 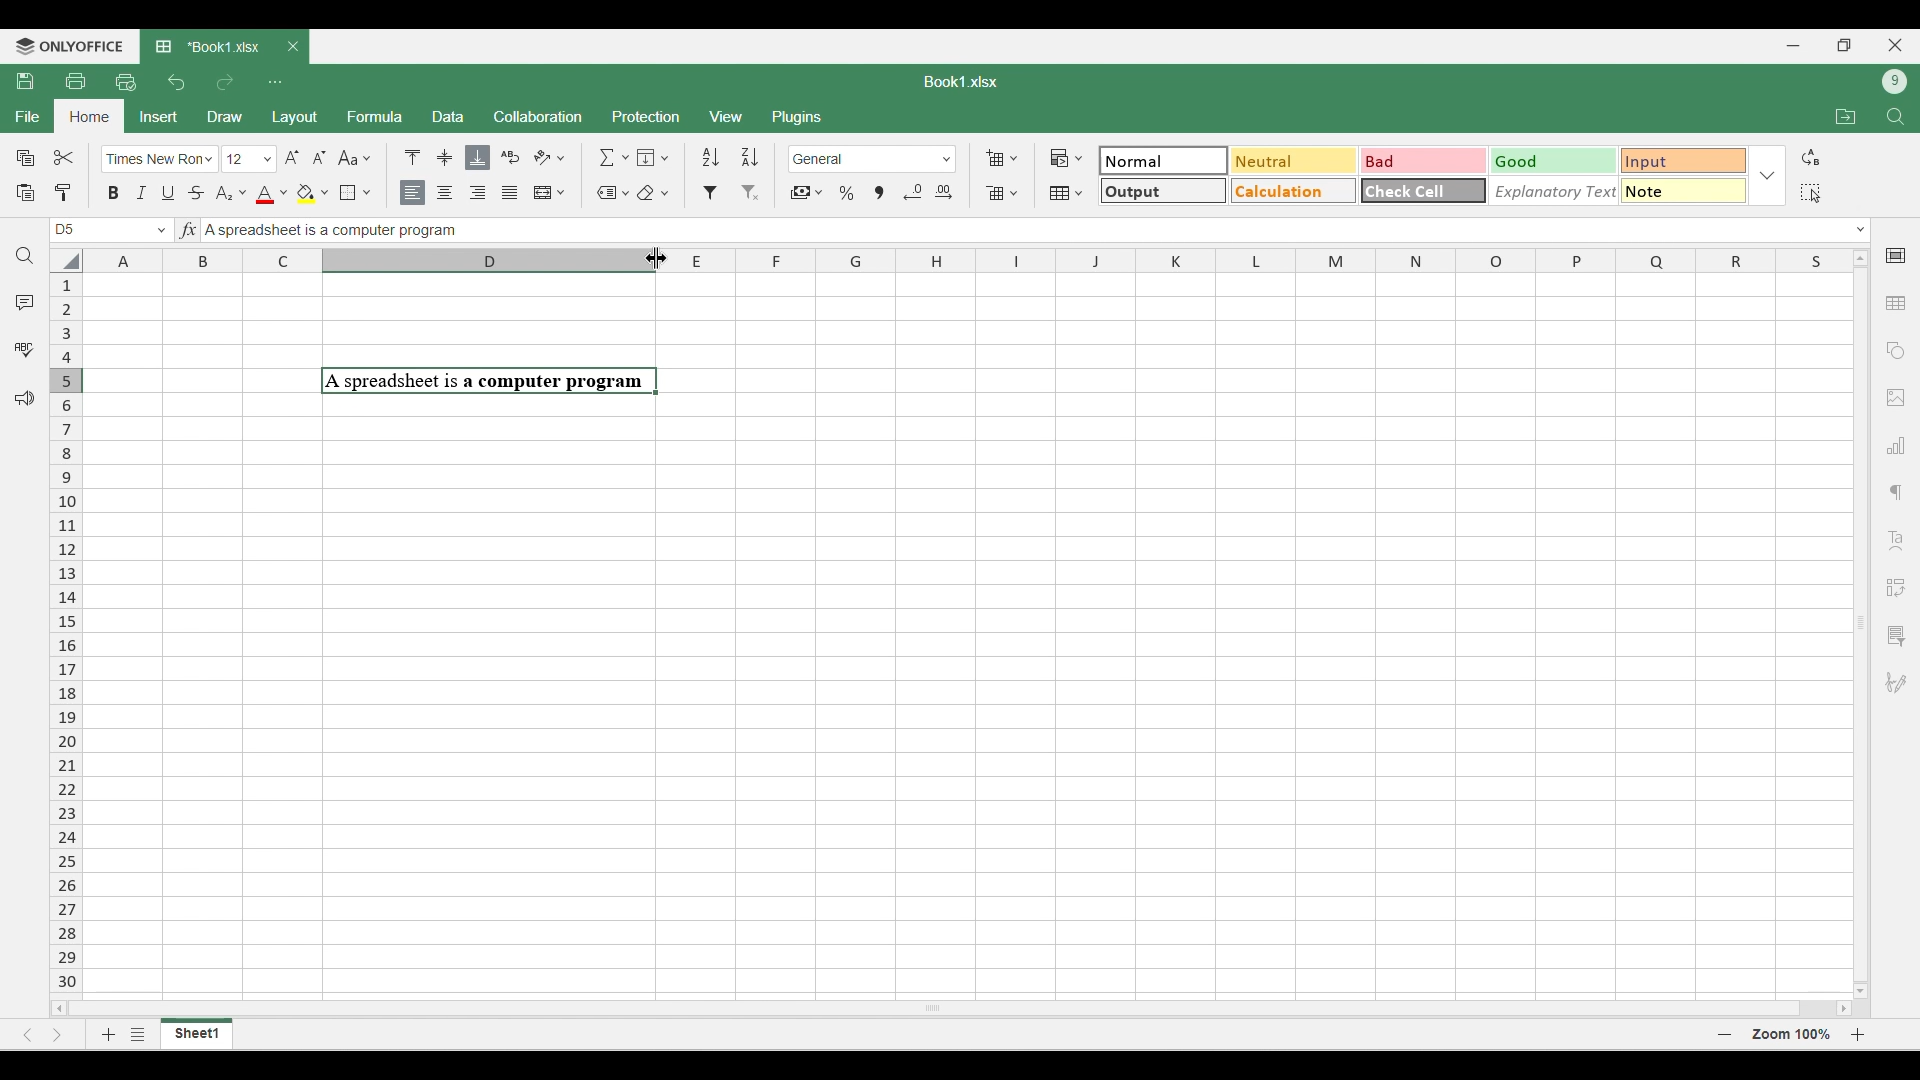 I want to click on Current sheet, so click(x=197, y=1034).